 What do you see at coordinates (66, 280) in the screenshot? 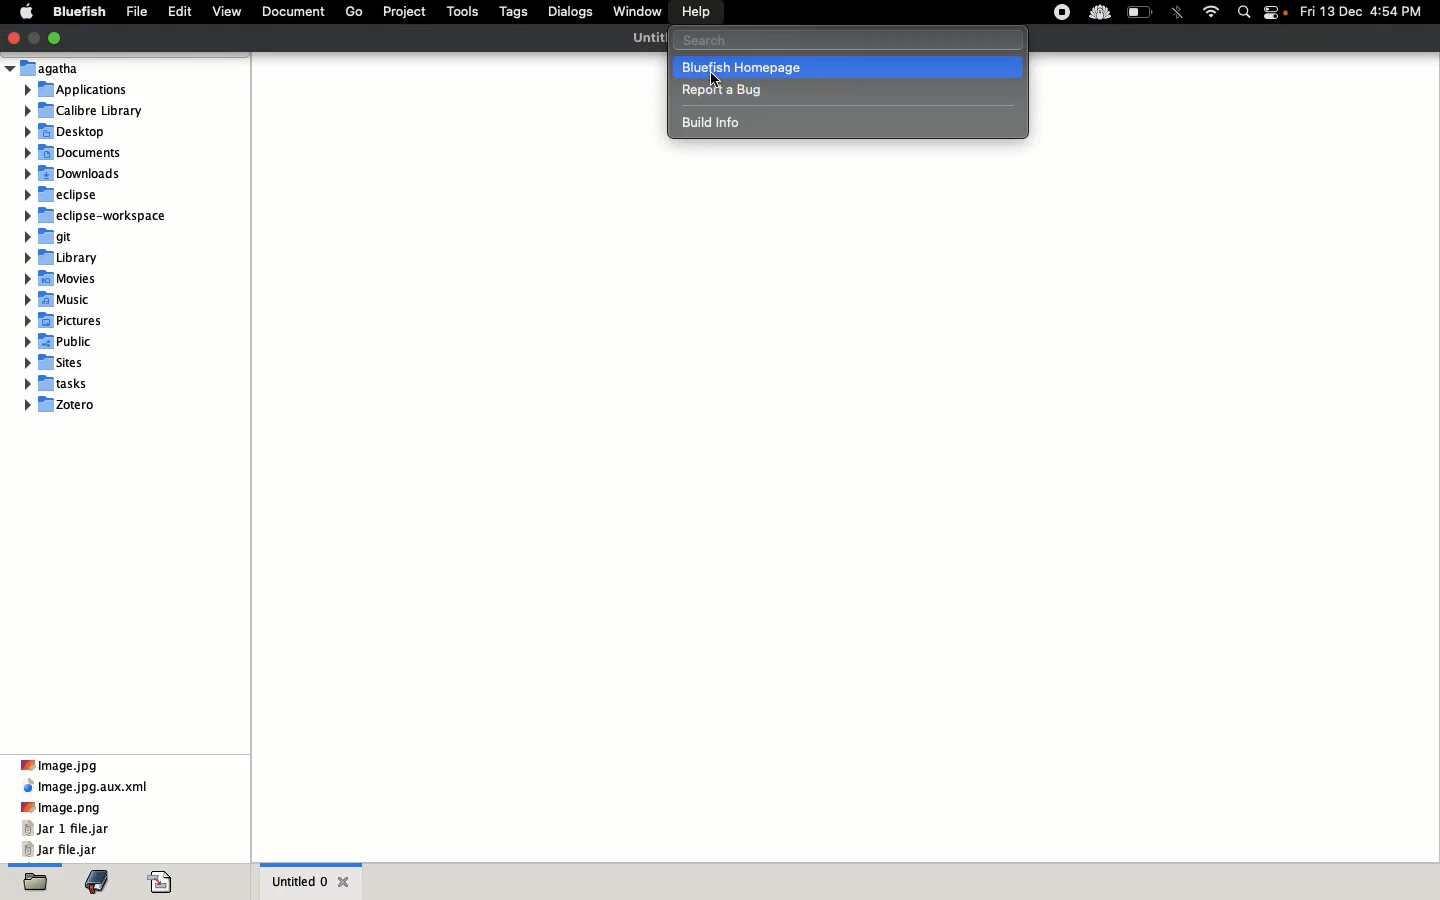
I see `movies` at bounding box center [66, 280].